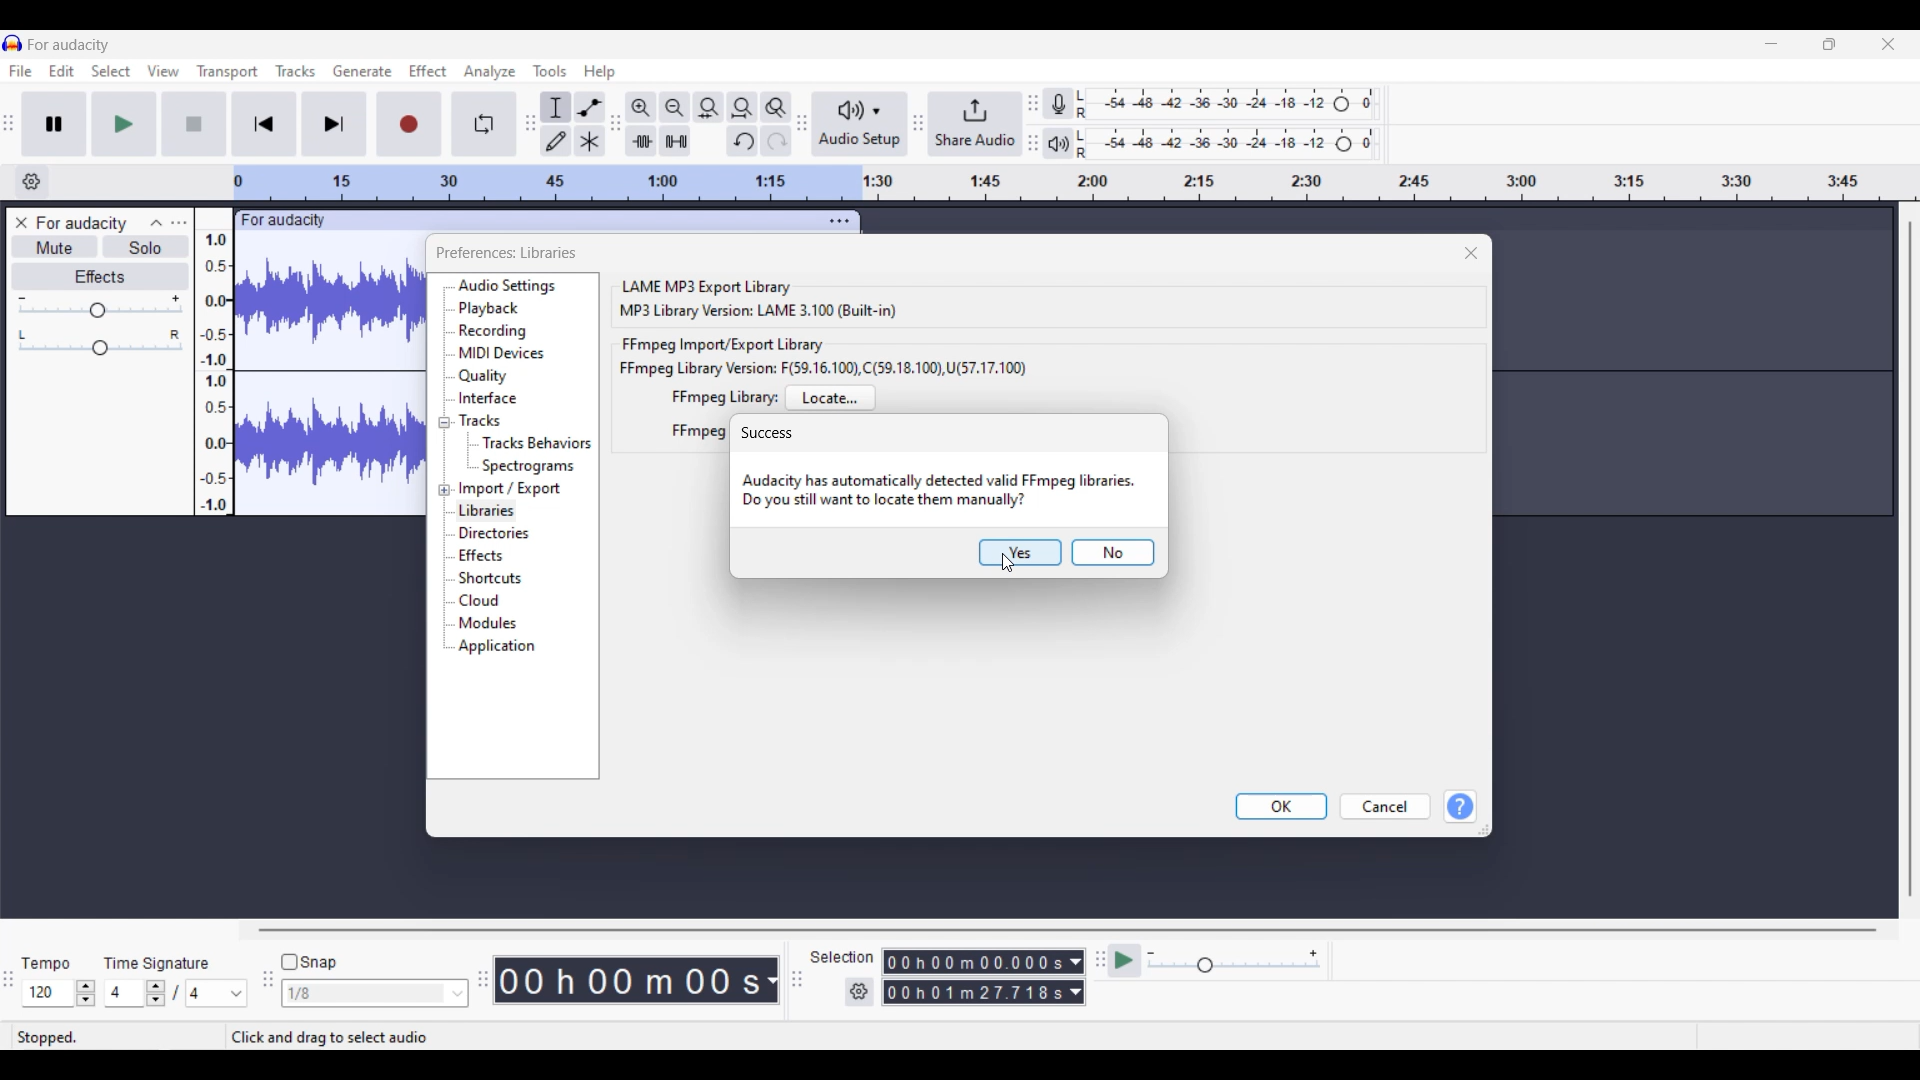 The width and height of the screenshot is (1920, 1080). Describe the element at coordinates (1124, 959) in the screenshot. I see `play at speed` at that location.